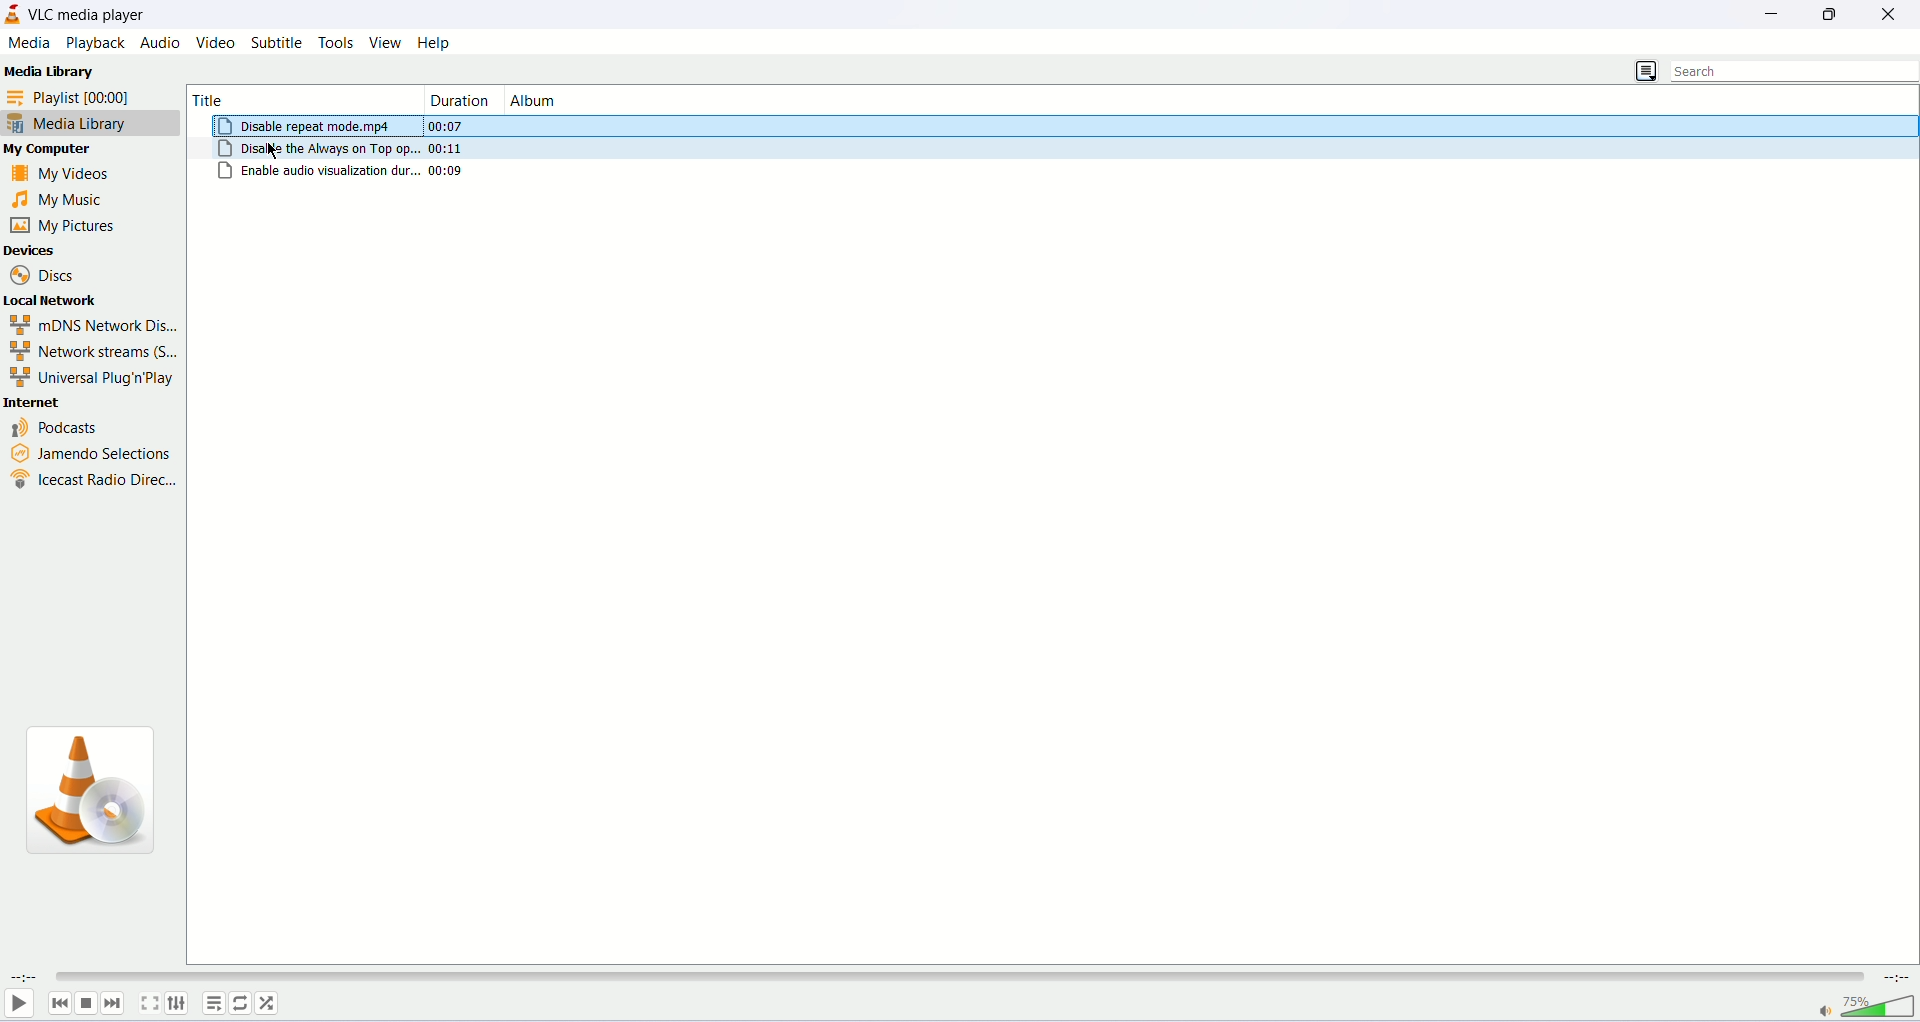 Image resolution: width=1920 pixels, height=1022 pixels. Describe the element at coordinates (239, 1004) in the screenshot. I see `toggle loop` at that location.